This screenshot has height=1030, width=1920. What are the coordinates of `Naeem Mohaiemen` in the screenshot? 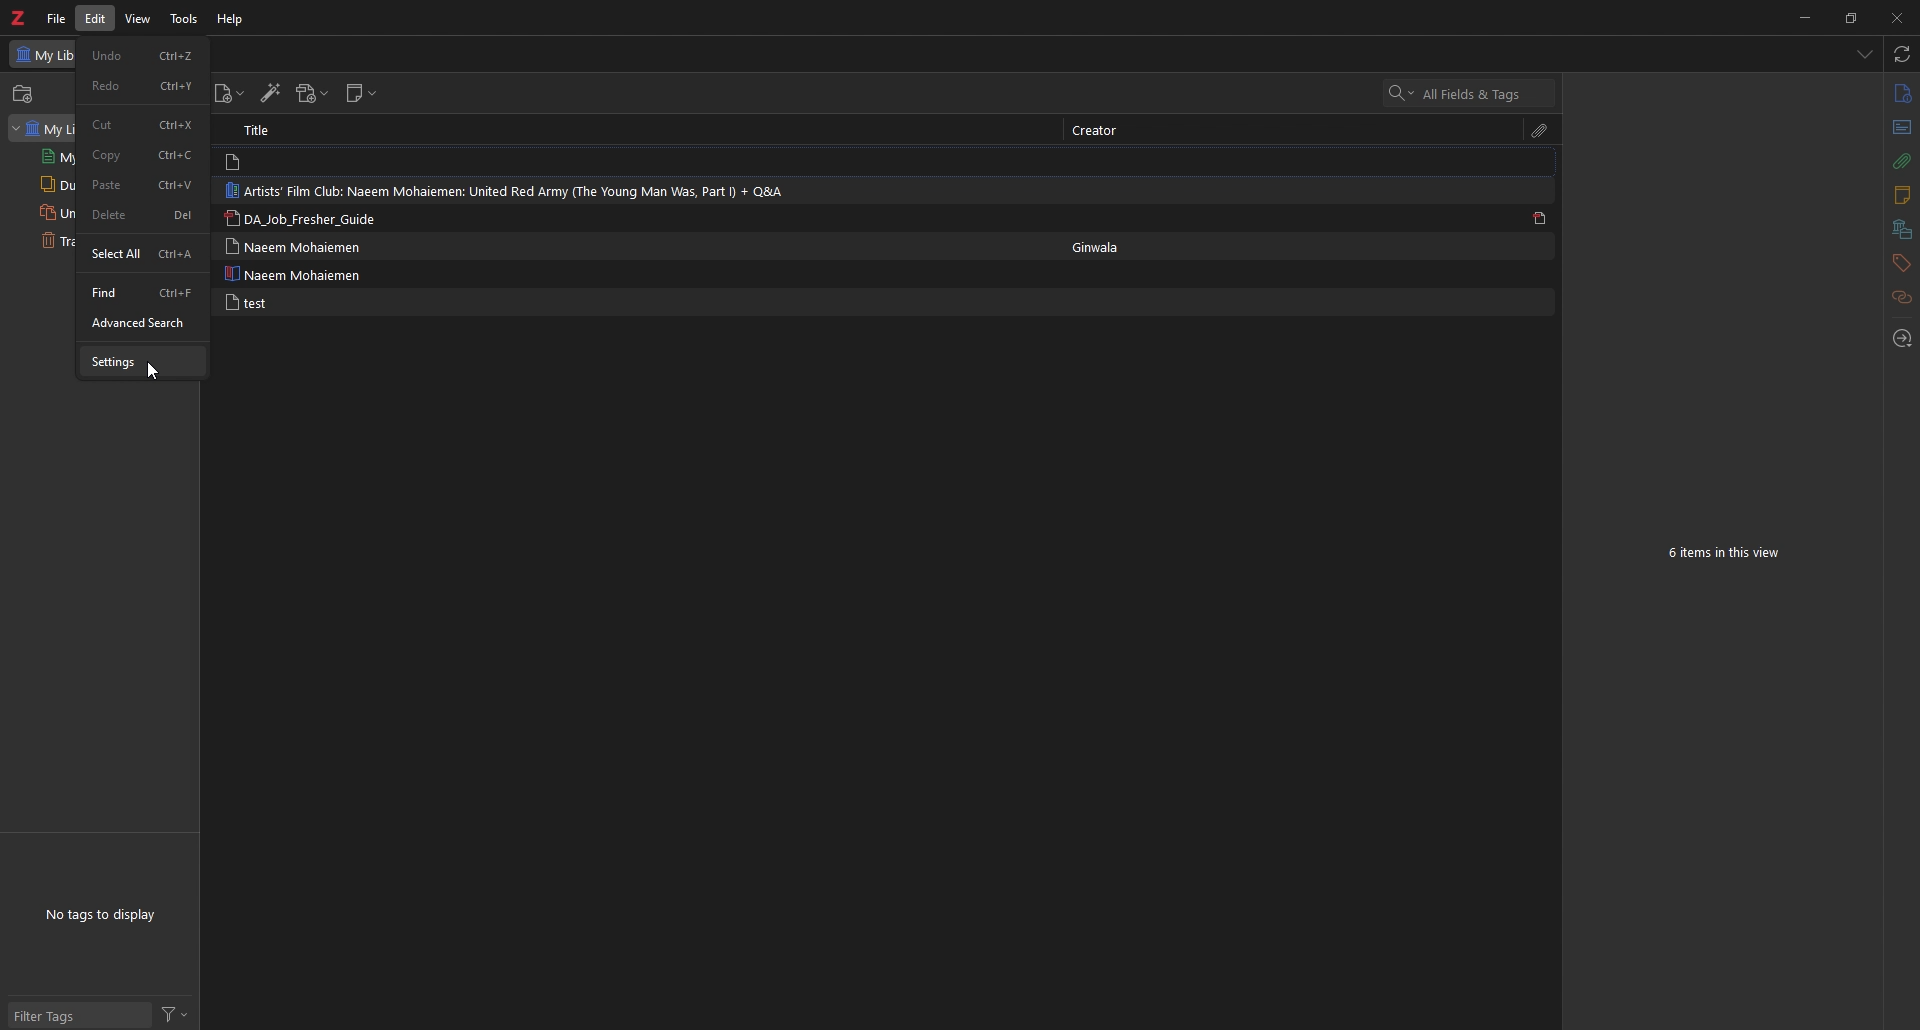 It's located at (294, 246).